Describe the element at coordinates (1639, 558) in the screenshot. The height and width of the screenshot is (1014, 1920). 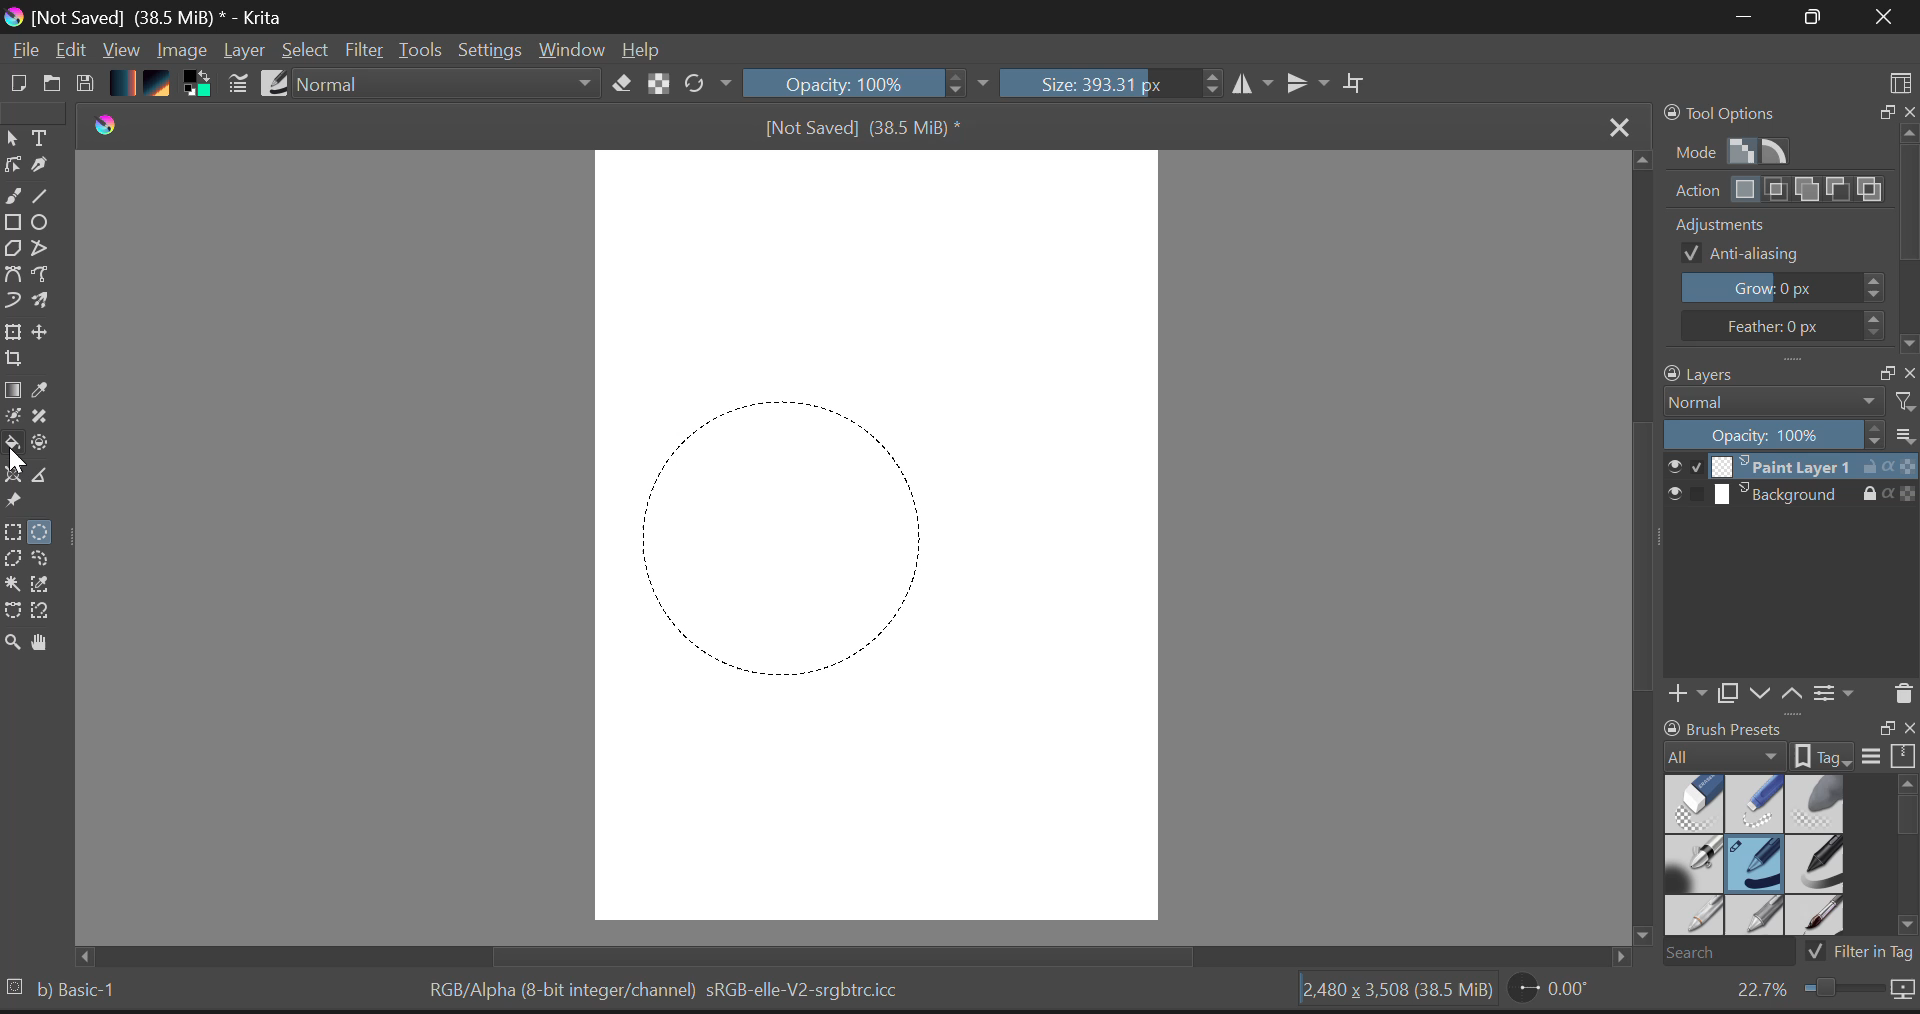
I see `Scroll Bar` at that location.